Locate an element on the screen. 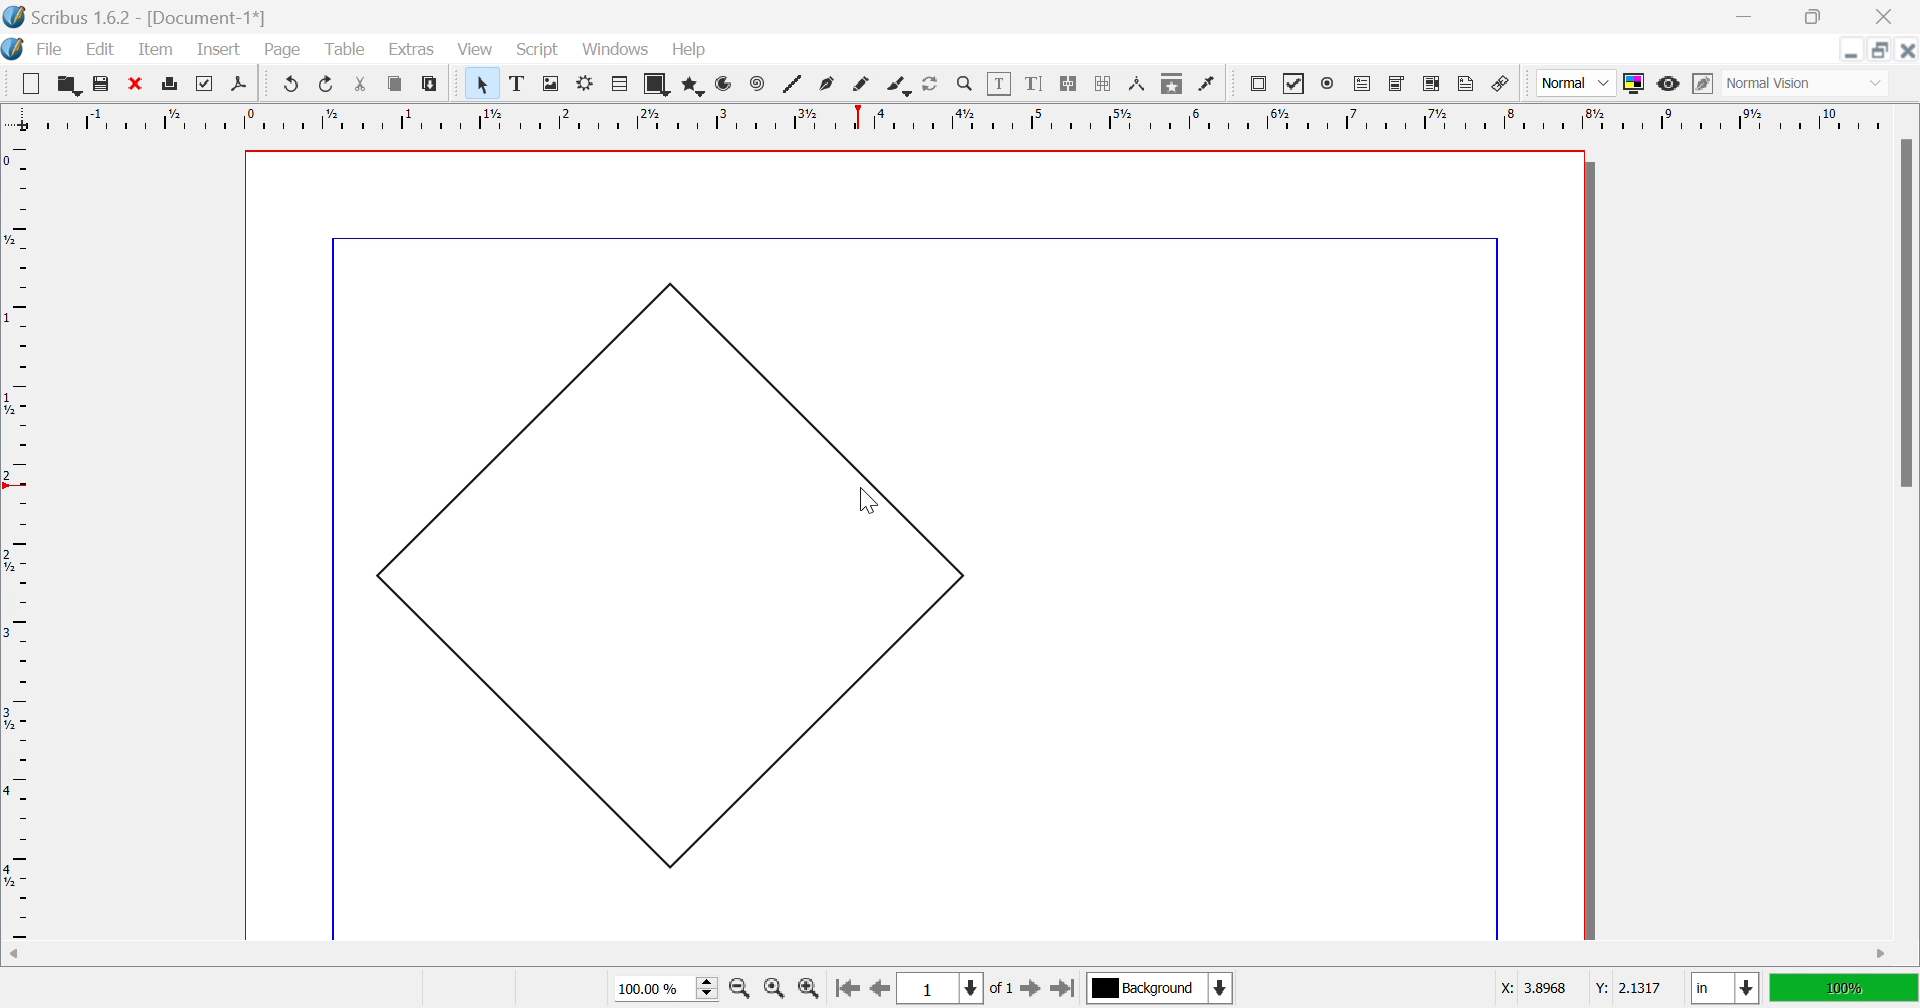  Minimize is located at coordinates (1851, 50).